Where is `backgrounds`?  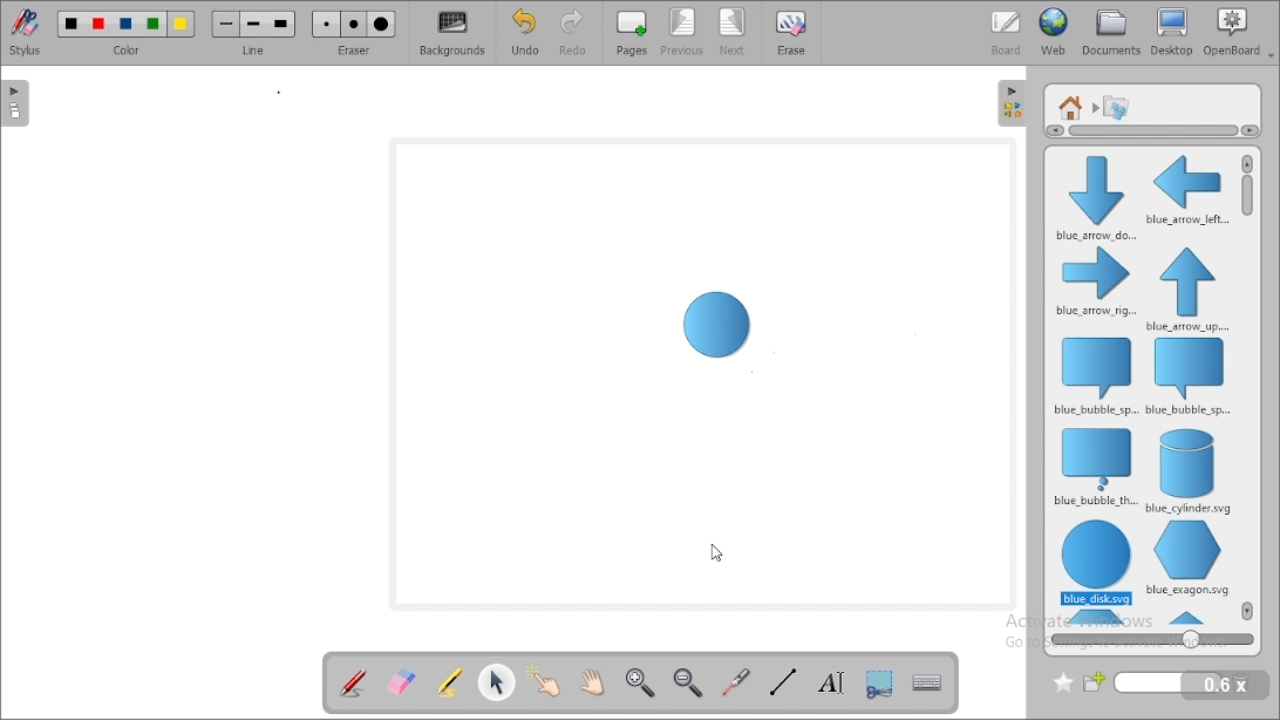 backgrounds is located at coordinates (451, 33).